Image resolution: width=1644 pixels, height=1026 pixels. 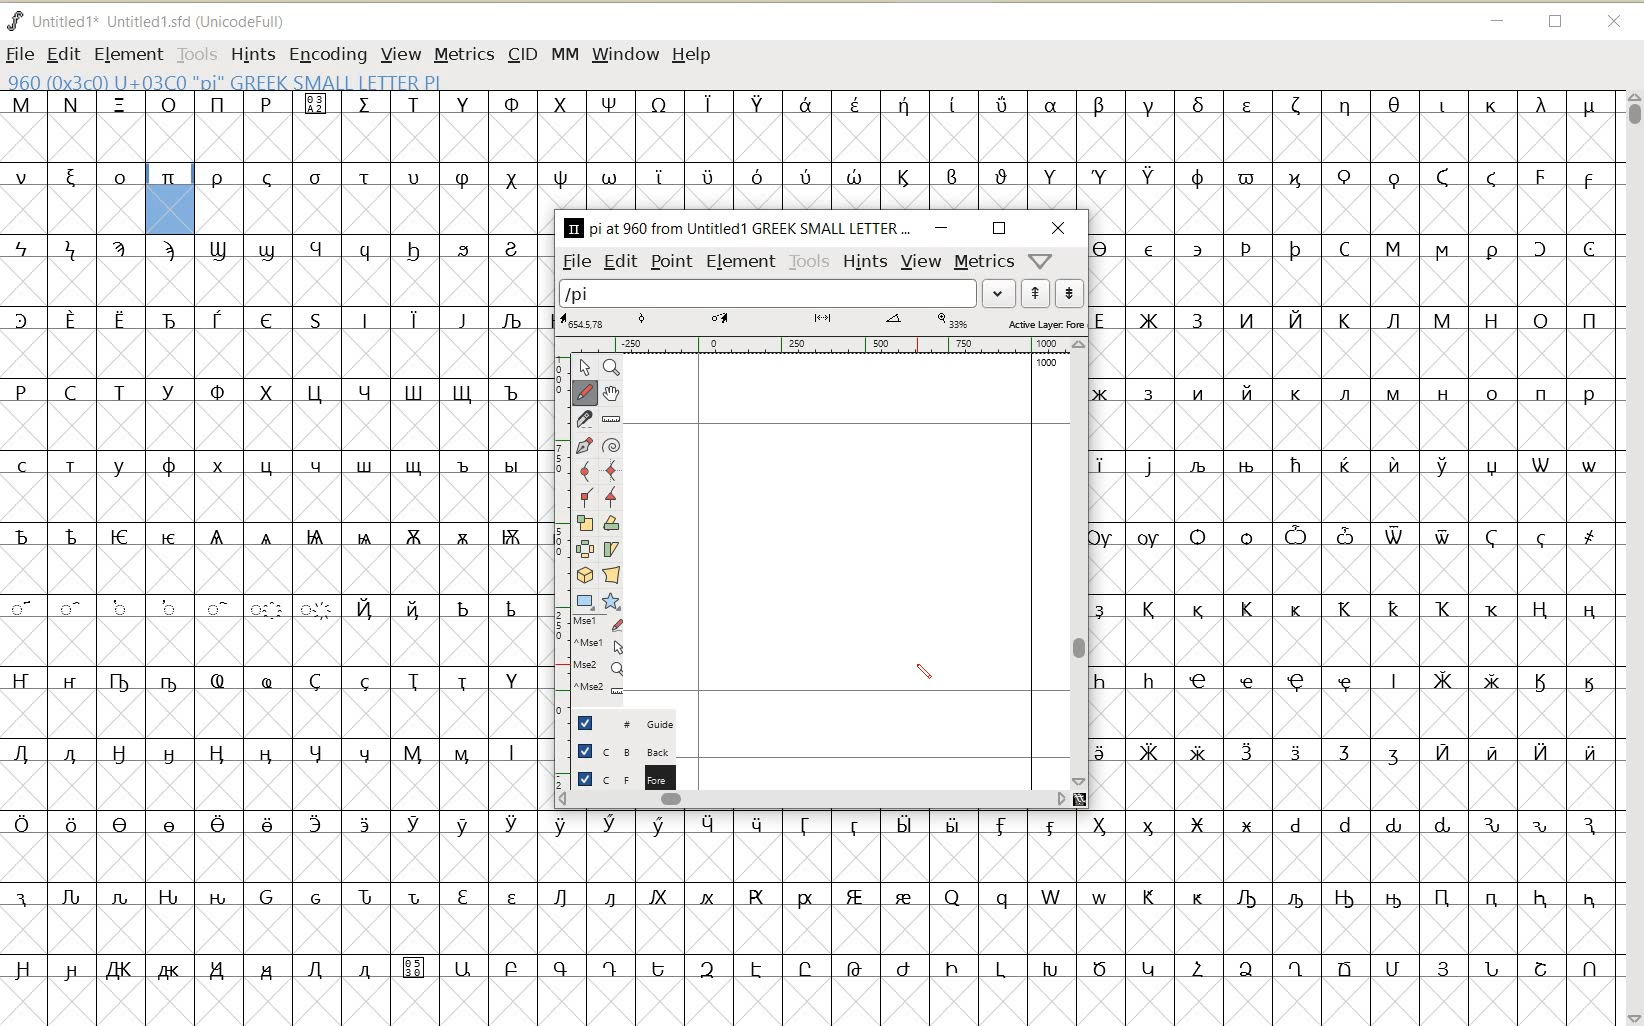 What do you see at coordinates (741, 263) in the screenshot?
I see `ELEMENT` at bounding box center [741, 263].